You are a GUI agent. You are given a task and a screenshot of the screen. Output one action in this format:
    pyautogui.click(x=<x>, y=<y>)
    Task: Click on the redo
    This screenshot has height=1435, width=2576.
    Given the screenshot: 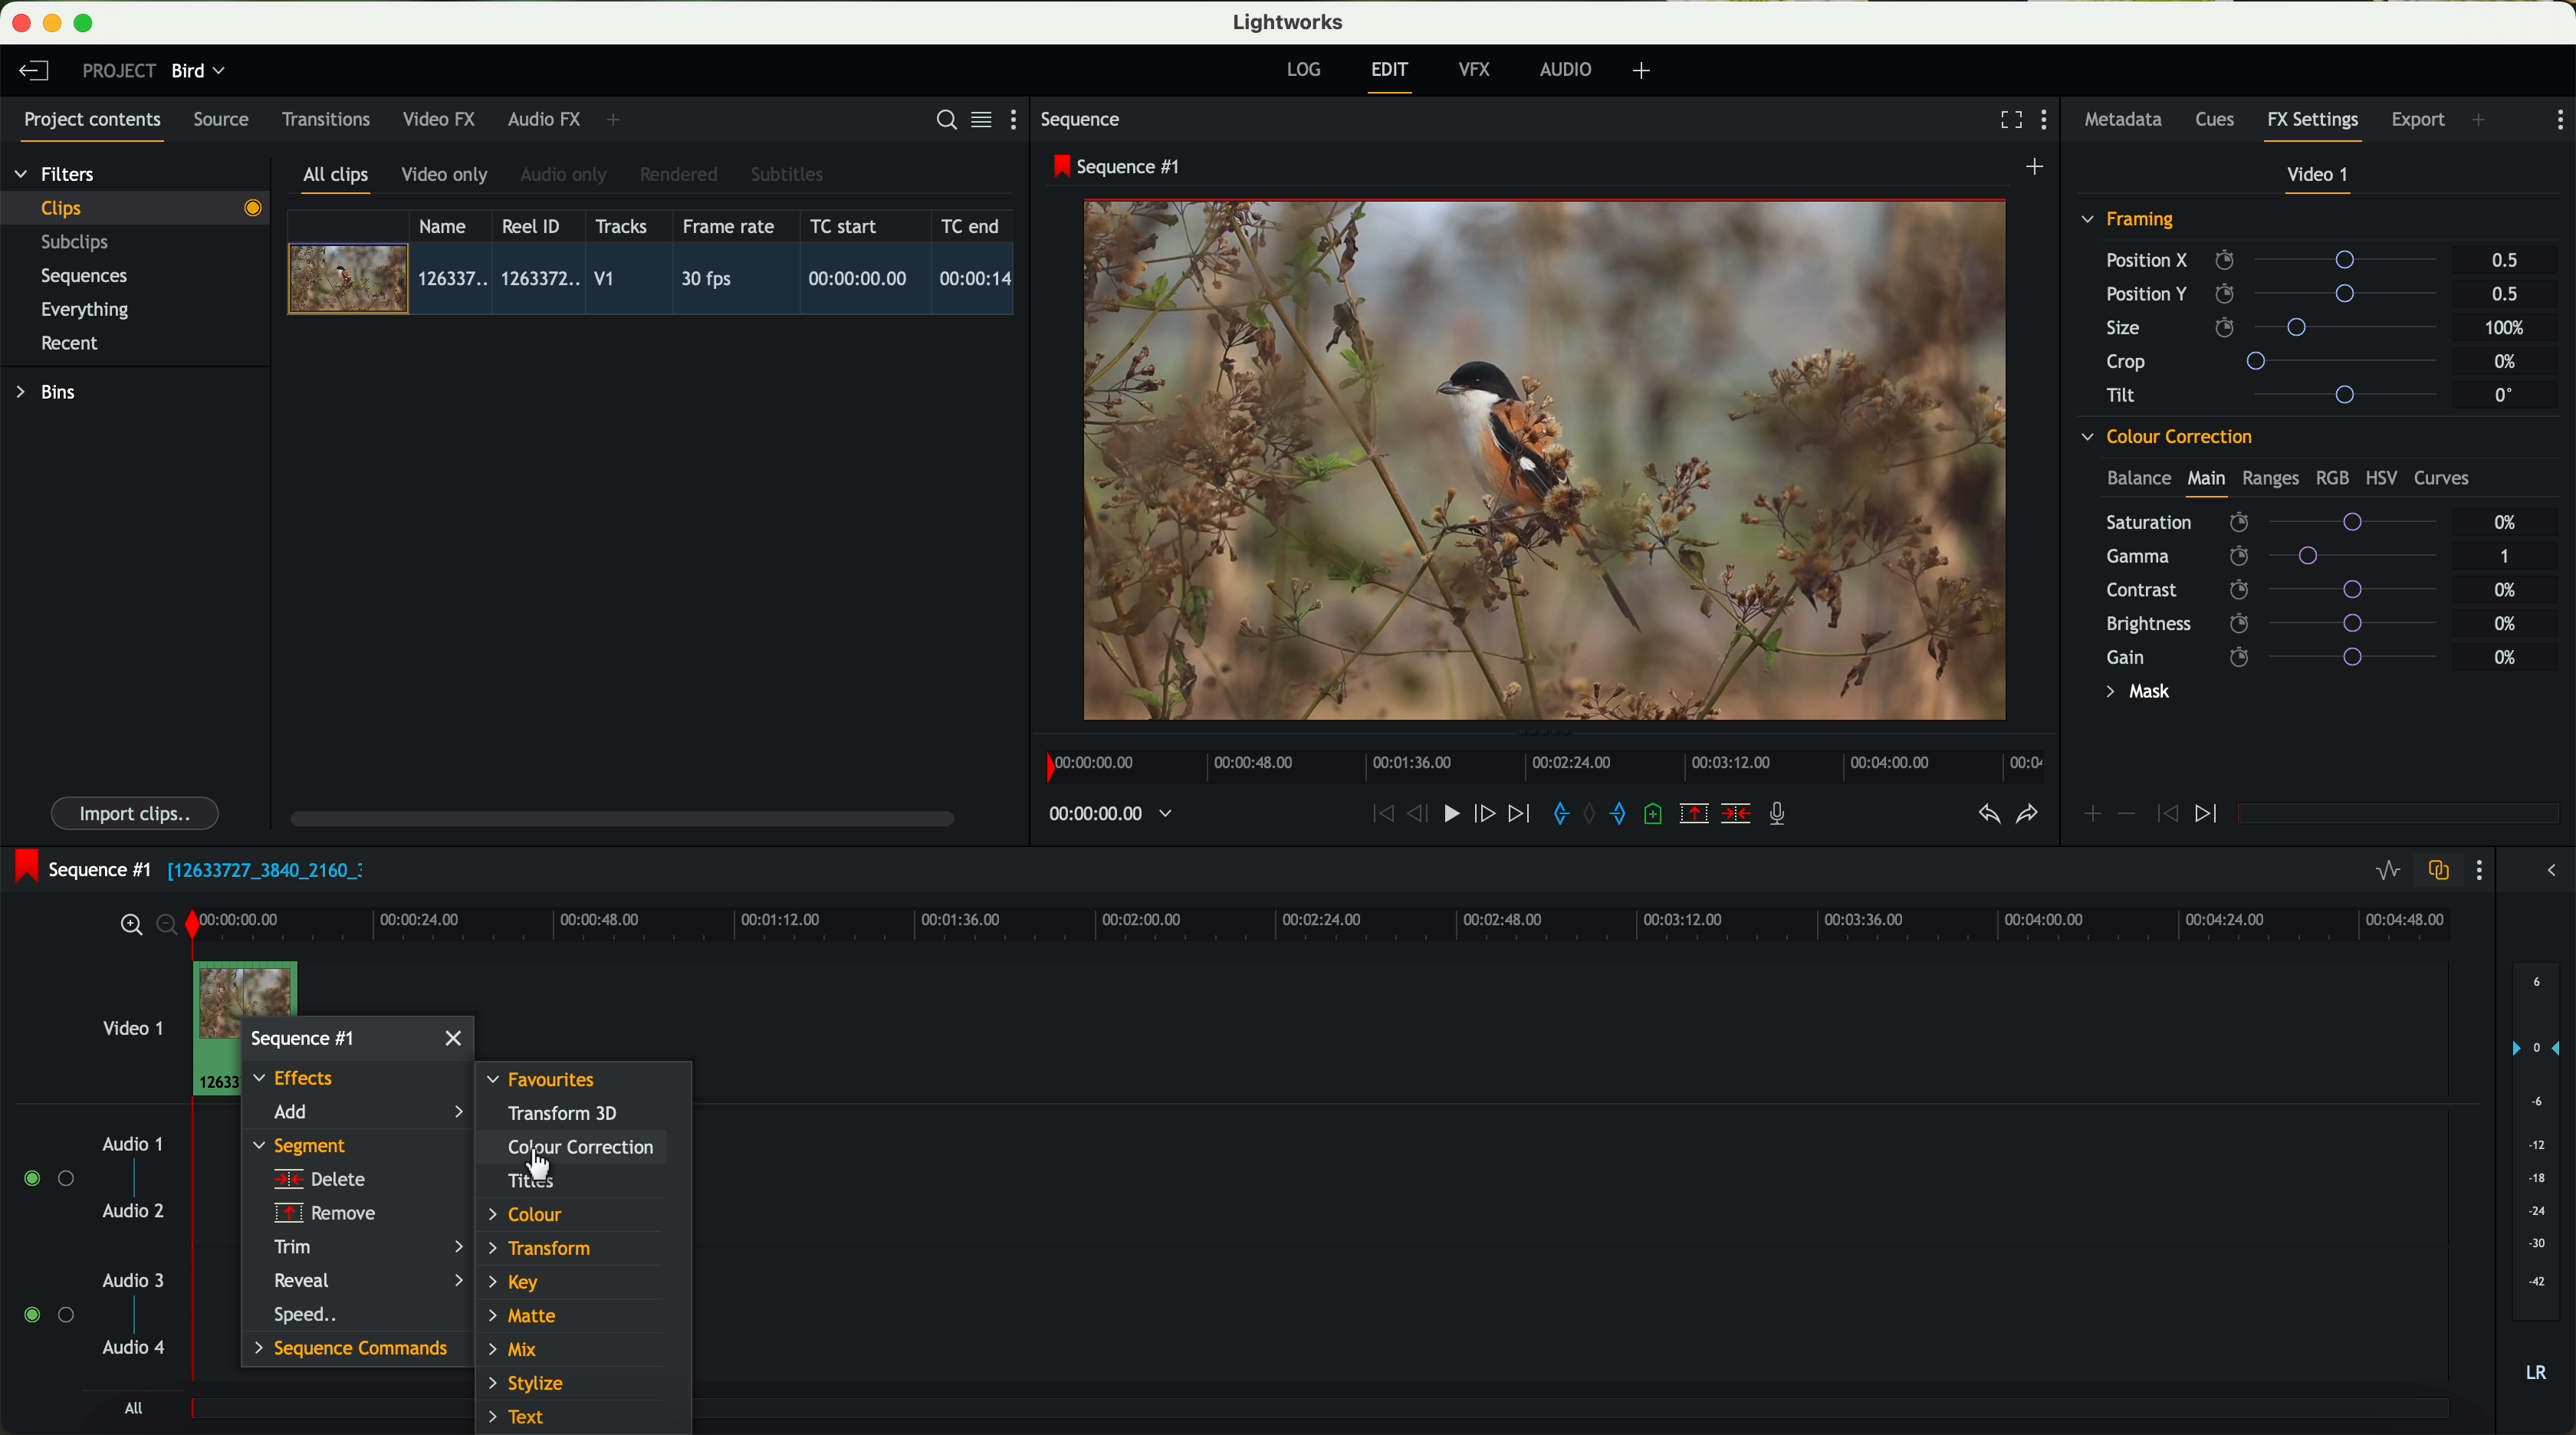 What is the action you would take?
    pyautogui.click(x=2027, y=816)
    